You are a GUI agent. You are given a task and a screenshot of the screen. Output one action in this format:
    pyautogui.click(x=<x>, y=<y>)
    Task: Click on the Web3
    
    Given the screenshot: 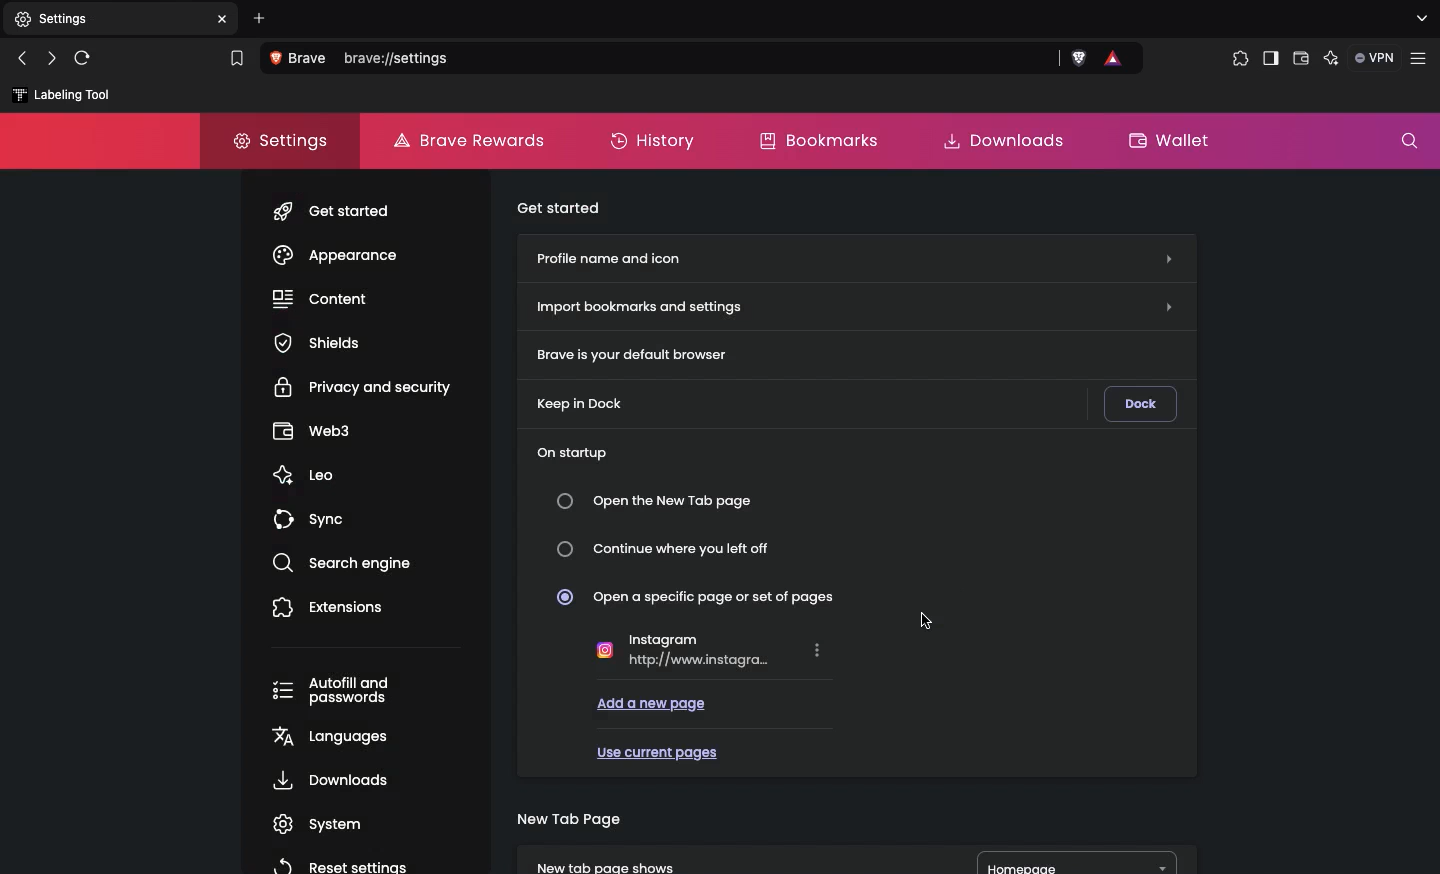 What is the action you would take?
    pyautogui.click(x=312, y=428)
    